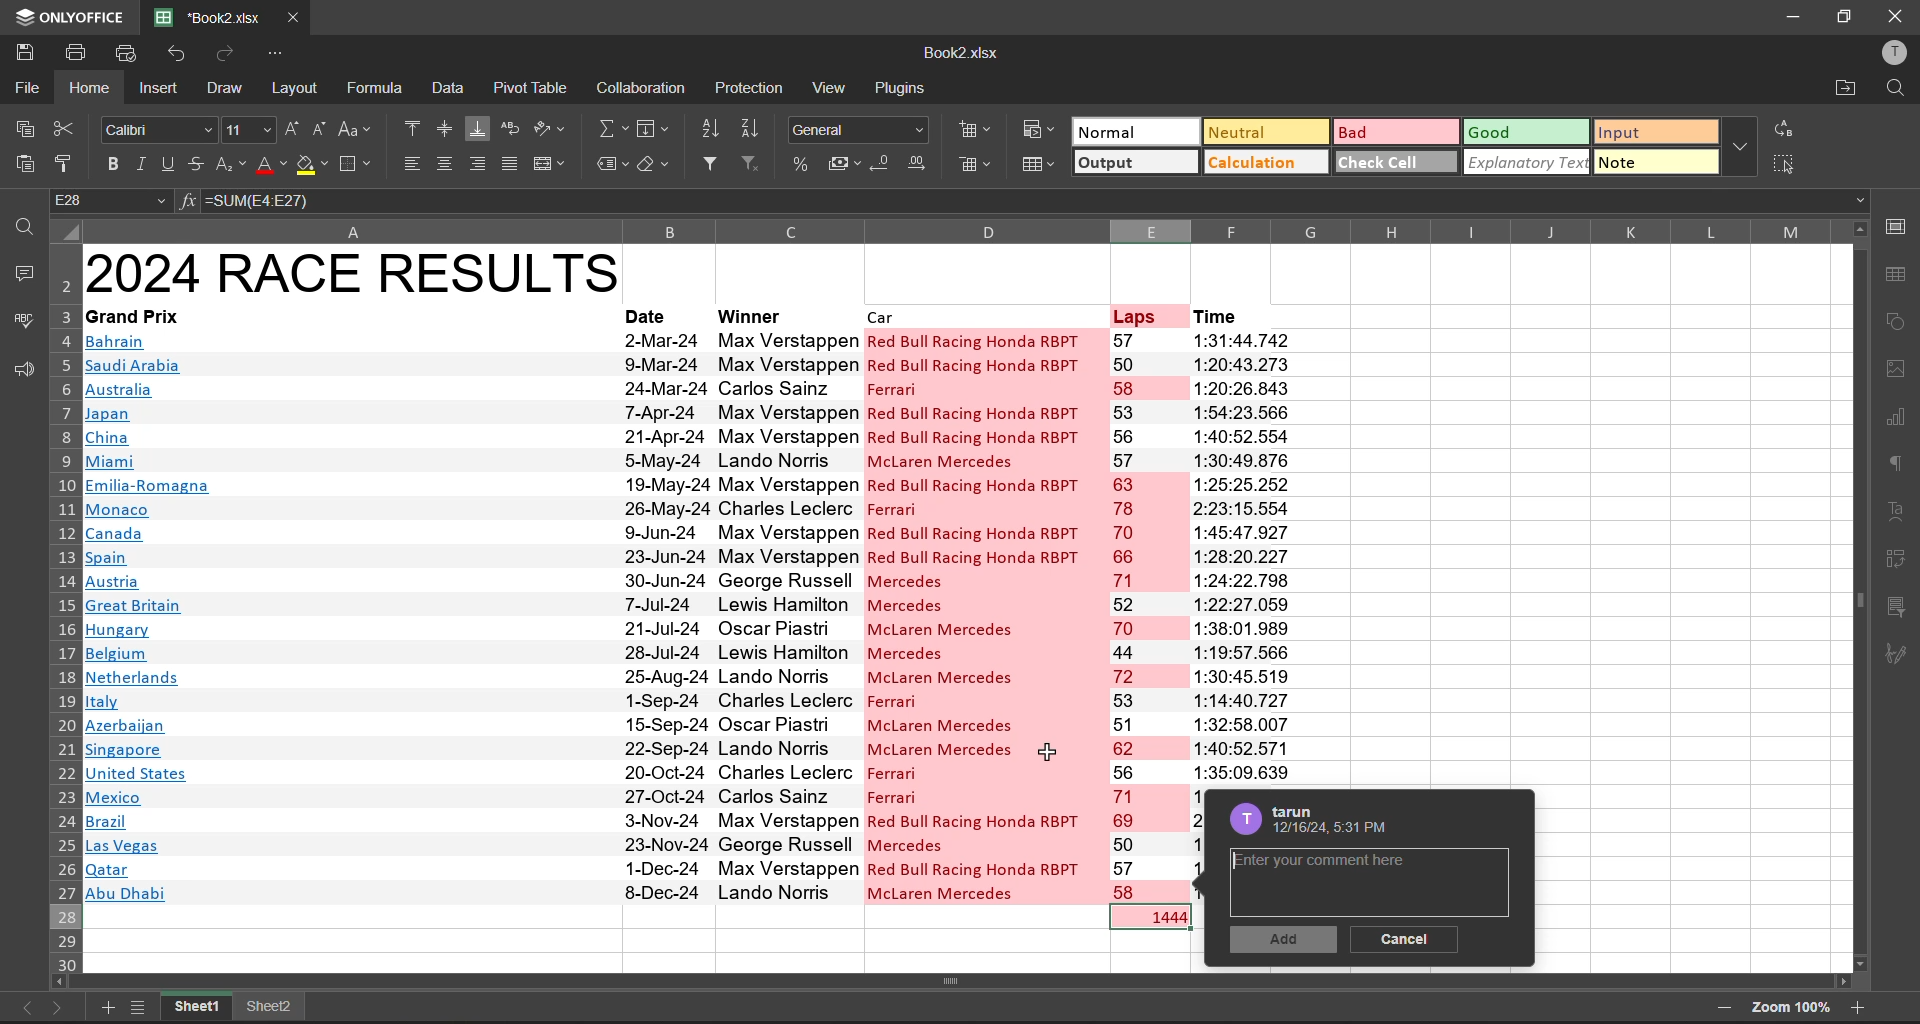 The height and width of the screenshot is (1024, 1920). What do you see at coordinates (750, 317) in the screenshot?
I see `winner` at bounding box center [750, 317].